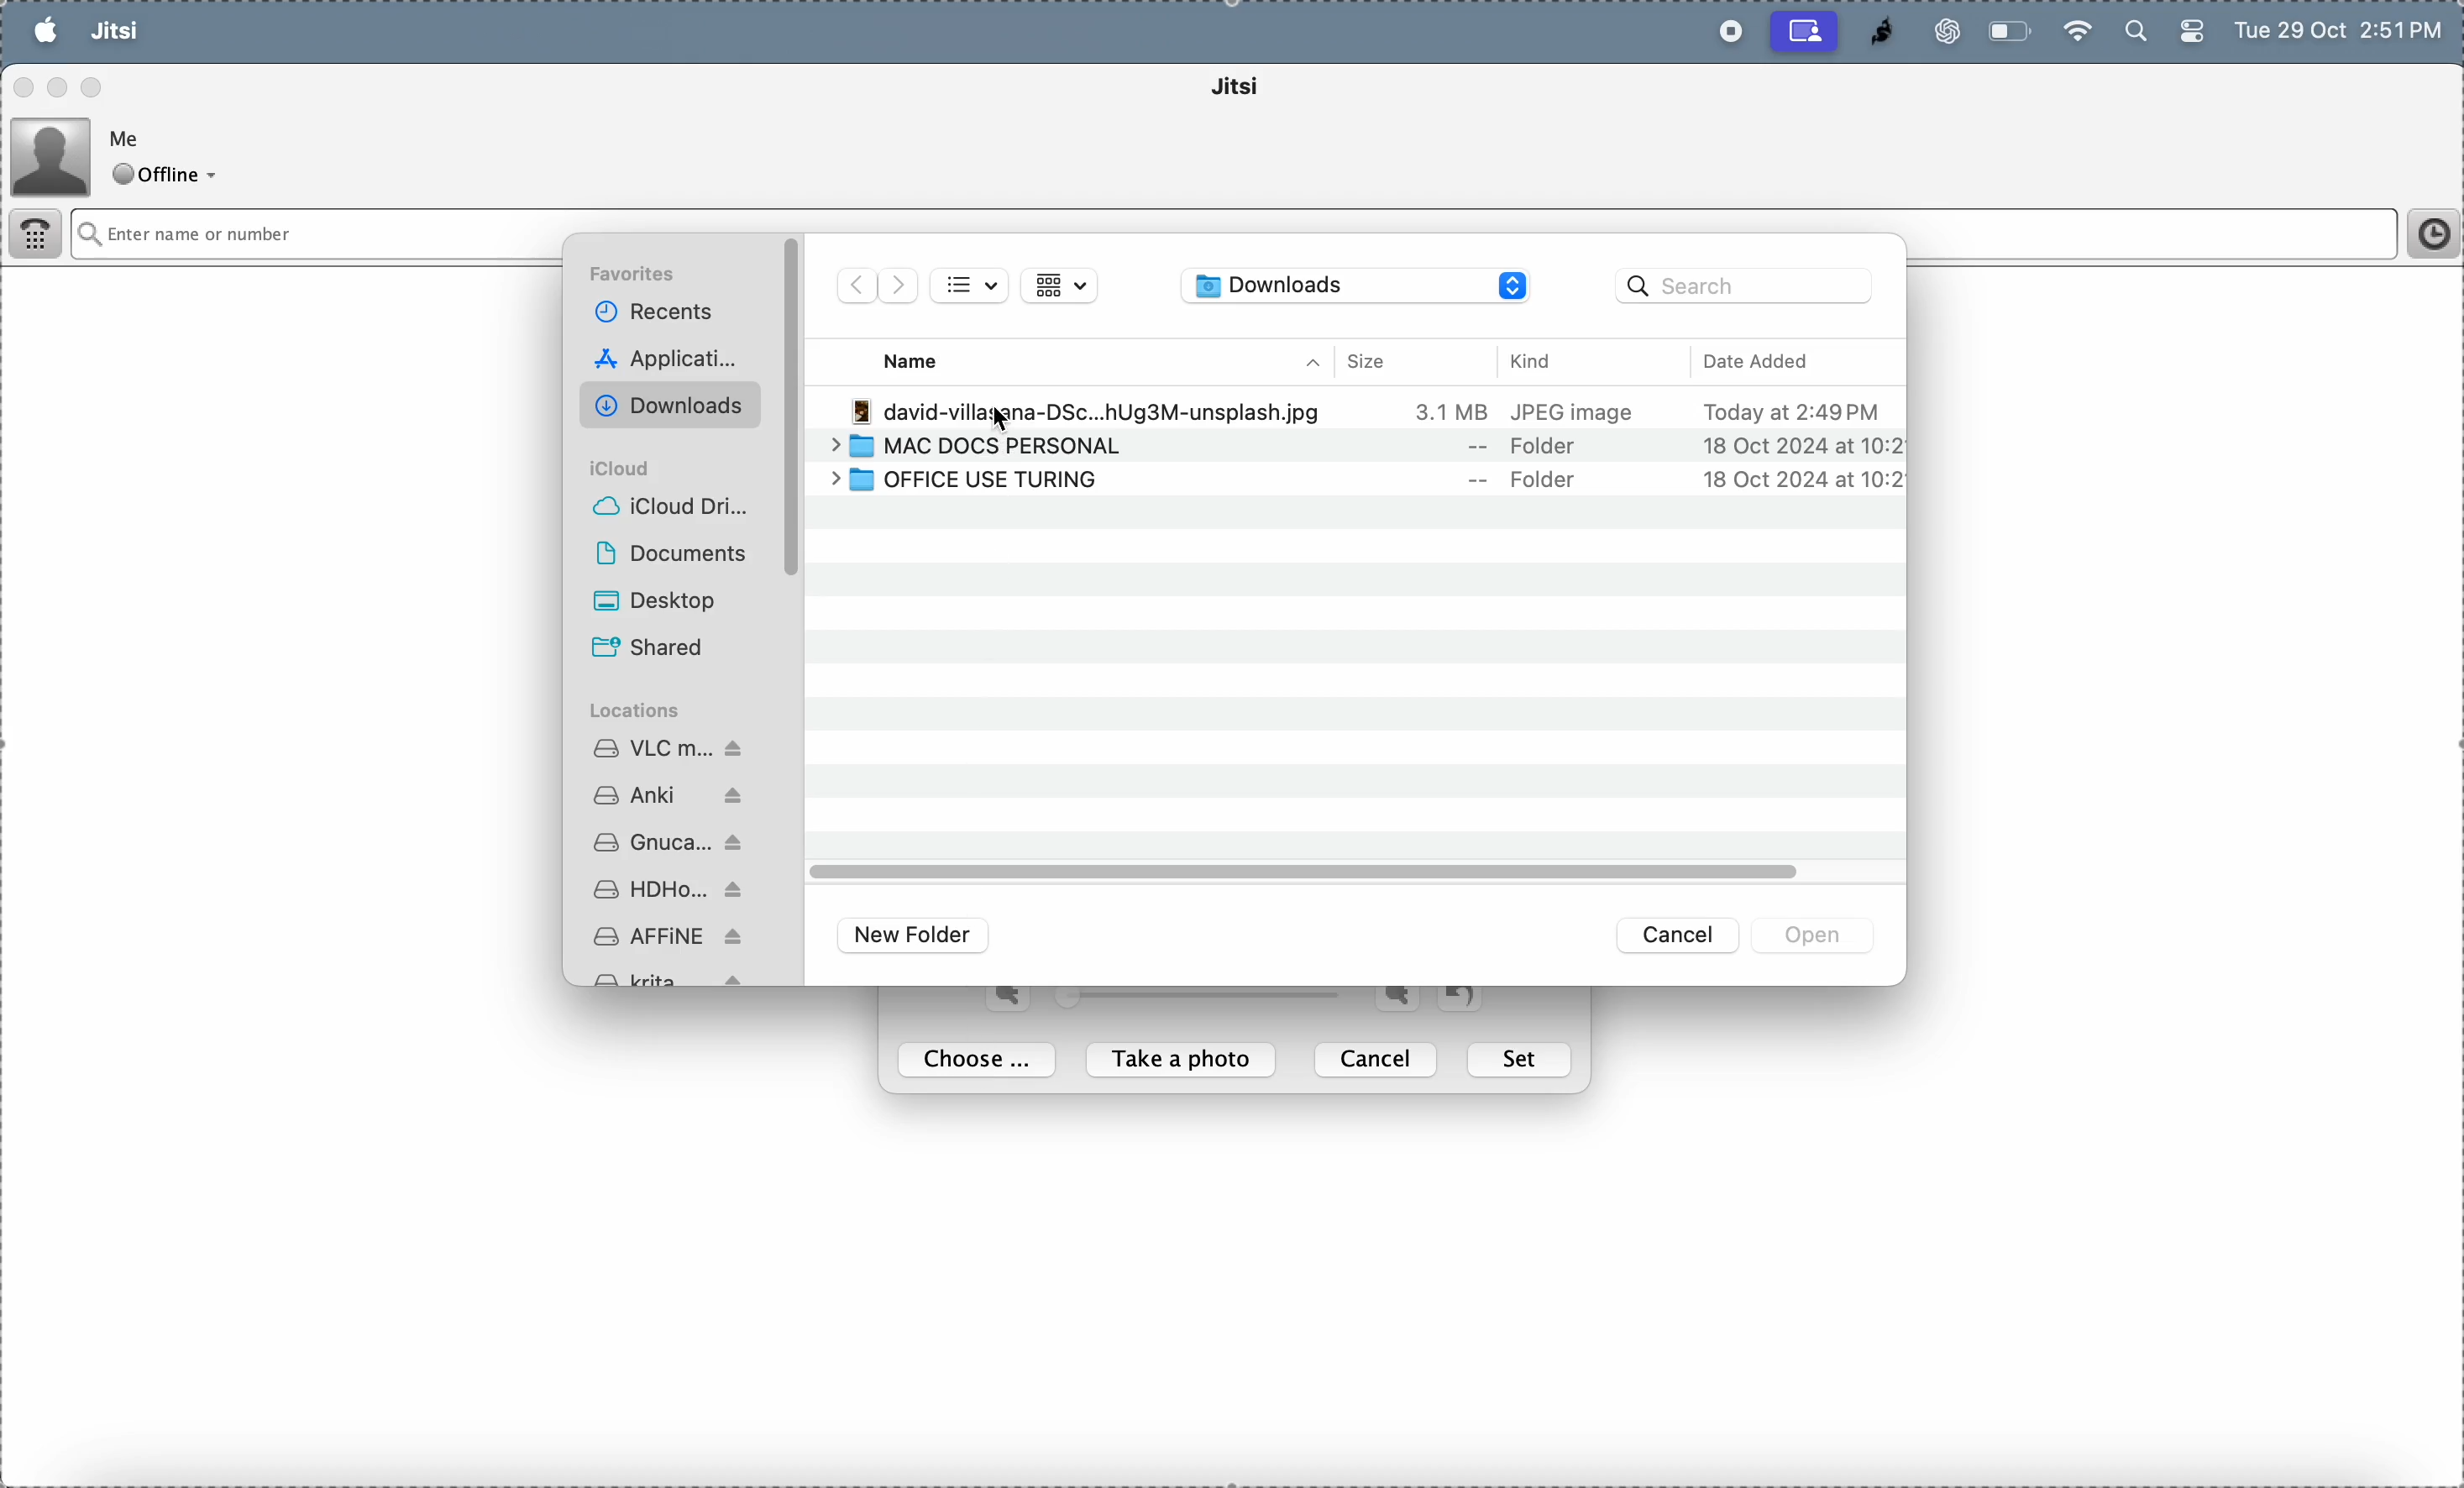 Image resolution: width=2464 pixels, height=1488 pixels. Describe the element at coordinates (1263, 90) in the screenshot. I see `jitsi ` at that location.